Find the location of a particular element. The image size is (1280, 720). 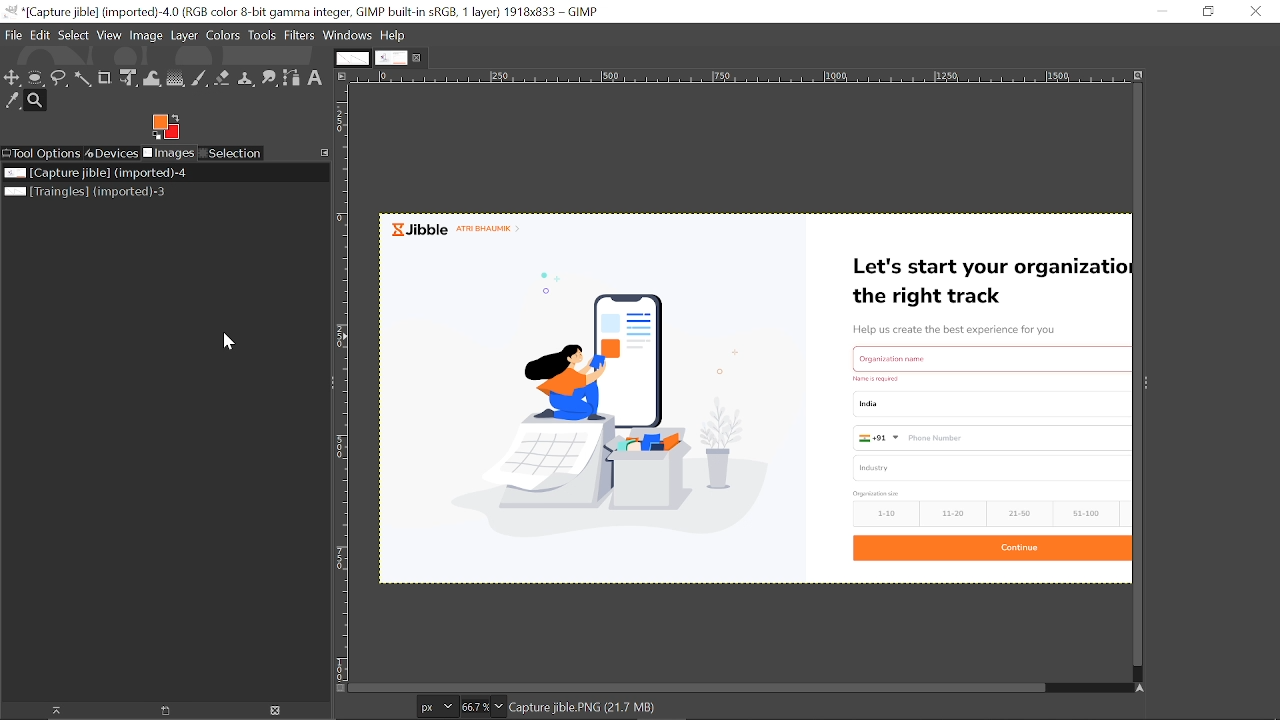

Image zoomed is located at coordinates (742, 398).